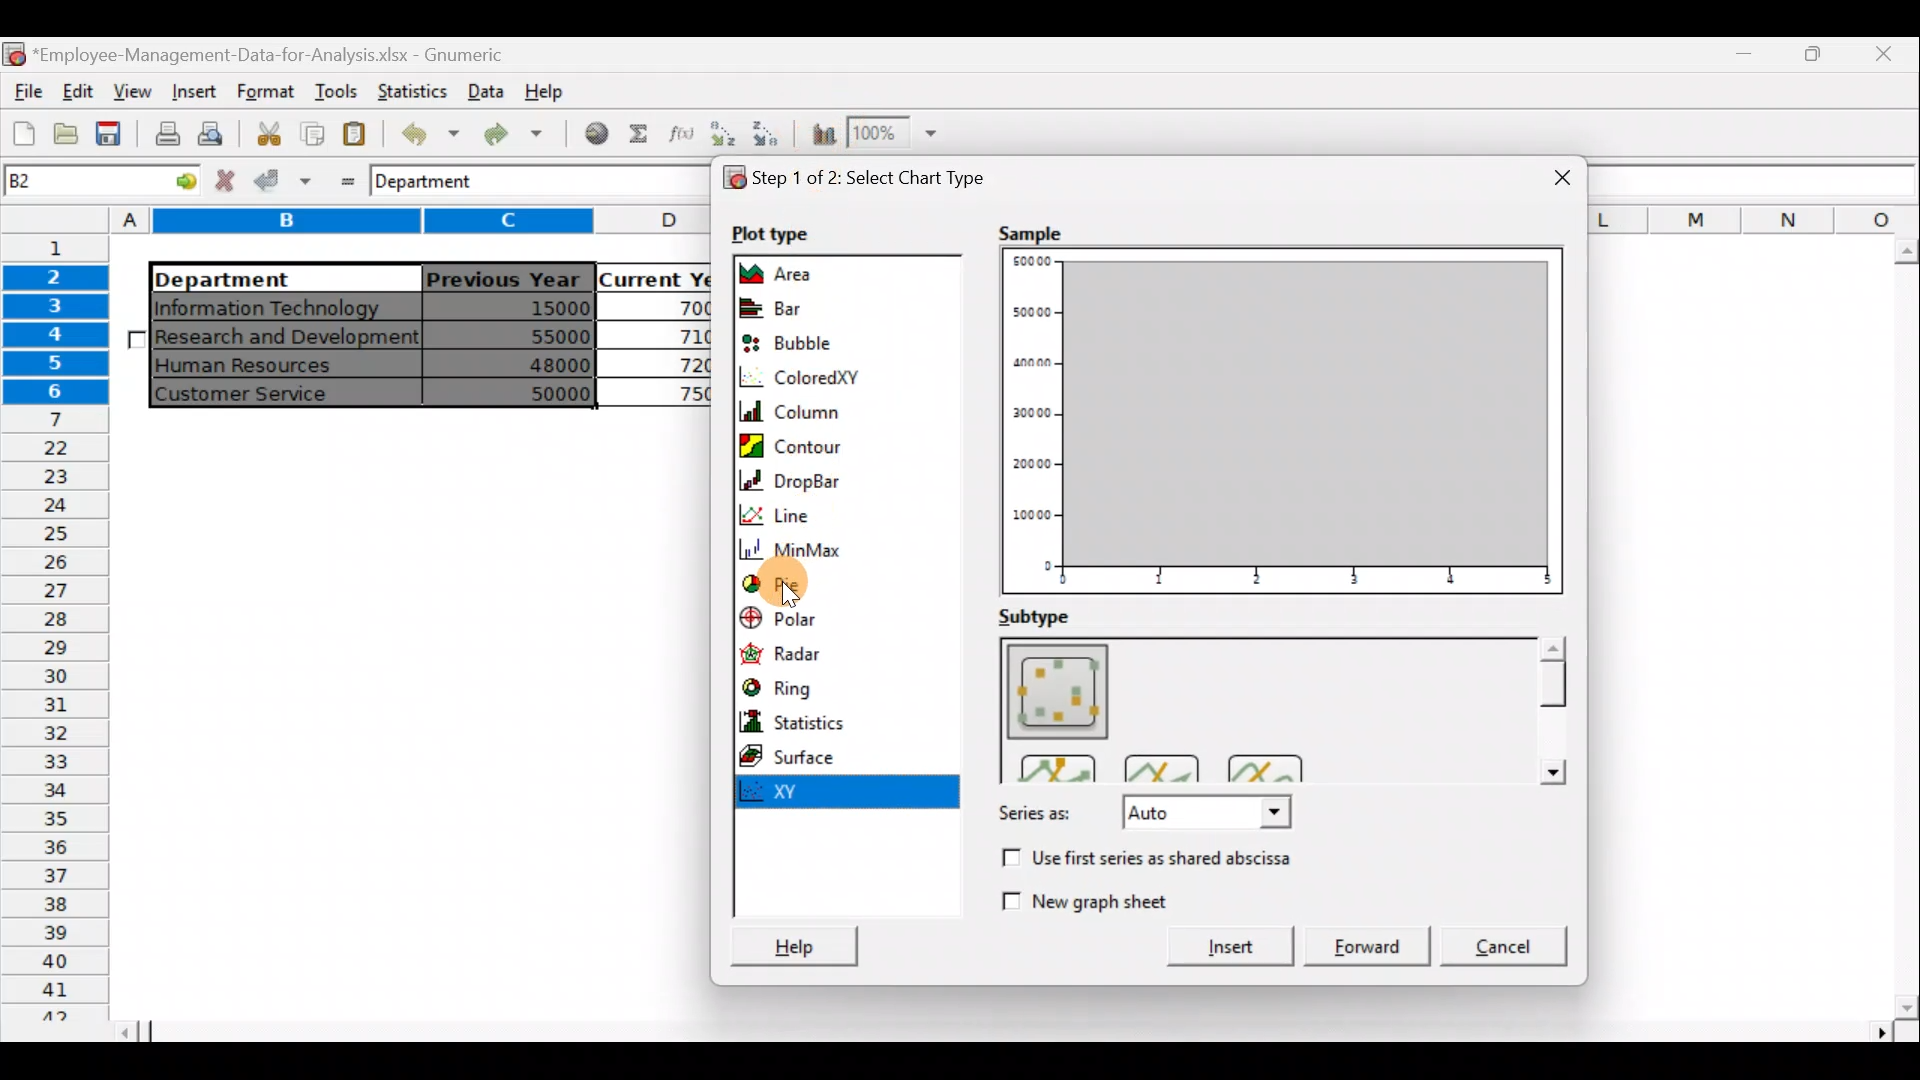 This screenshot has height=1080, width=1920. I want to click on Sample, so click(1028, 234).